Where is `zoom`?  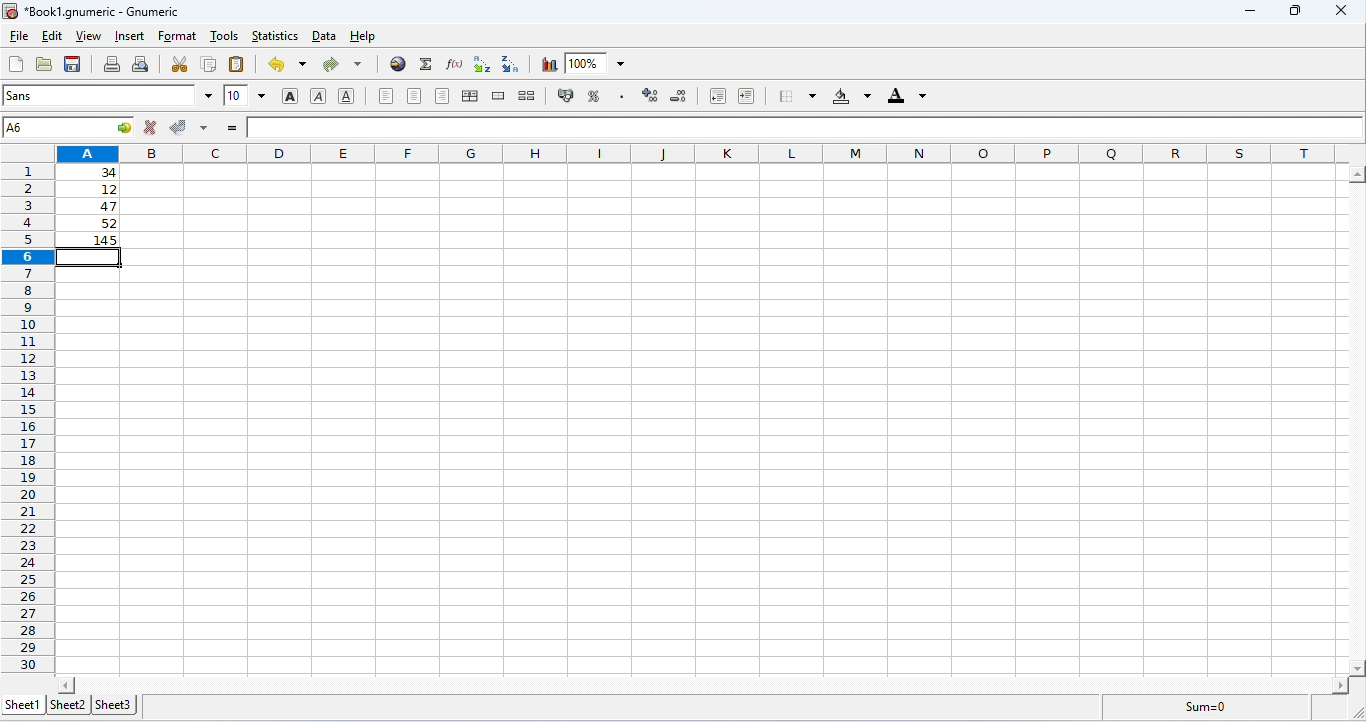
zoom is located at coordinates (595, 62).